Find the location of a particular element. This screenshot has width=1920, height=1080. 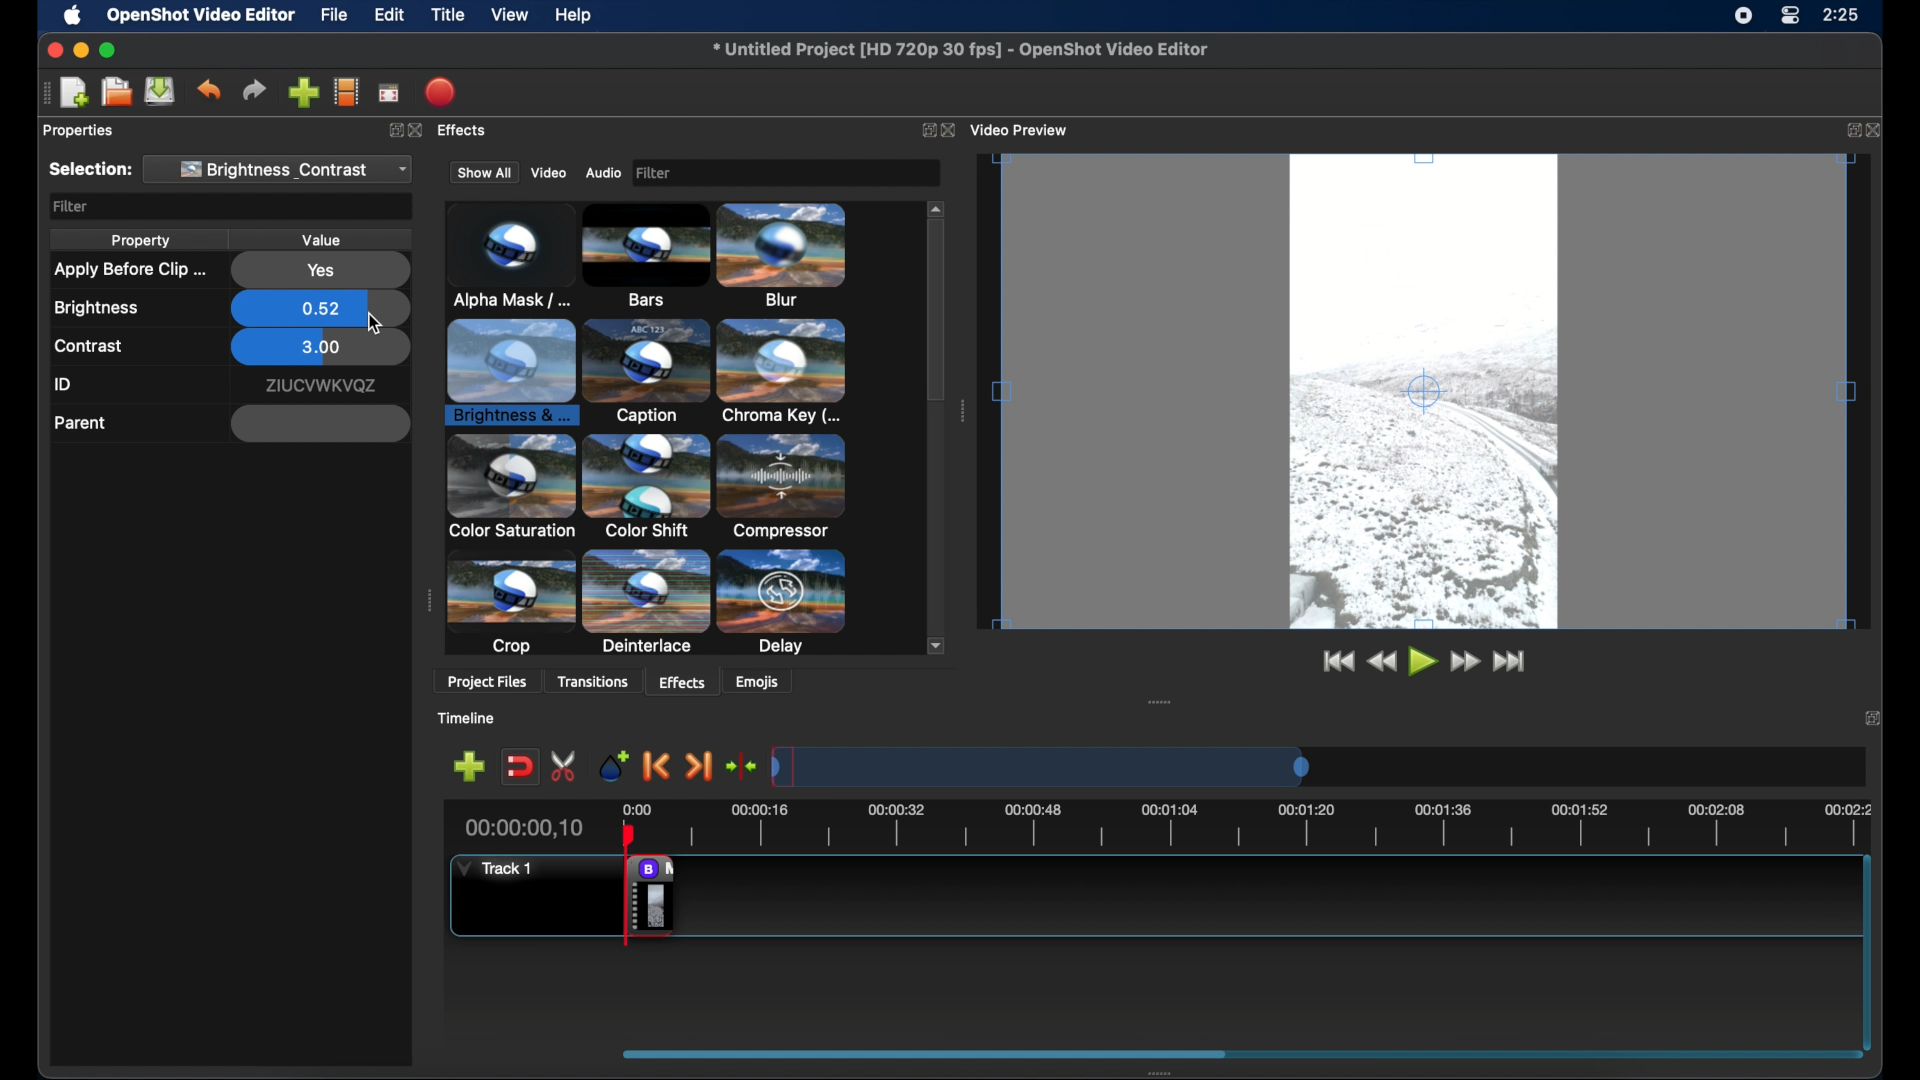

expander is located at coordinates (647, 606).